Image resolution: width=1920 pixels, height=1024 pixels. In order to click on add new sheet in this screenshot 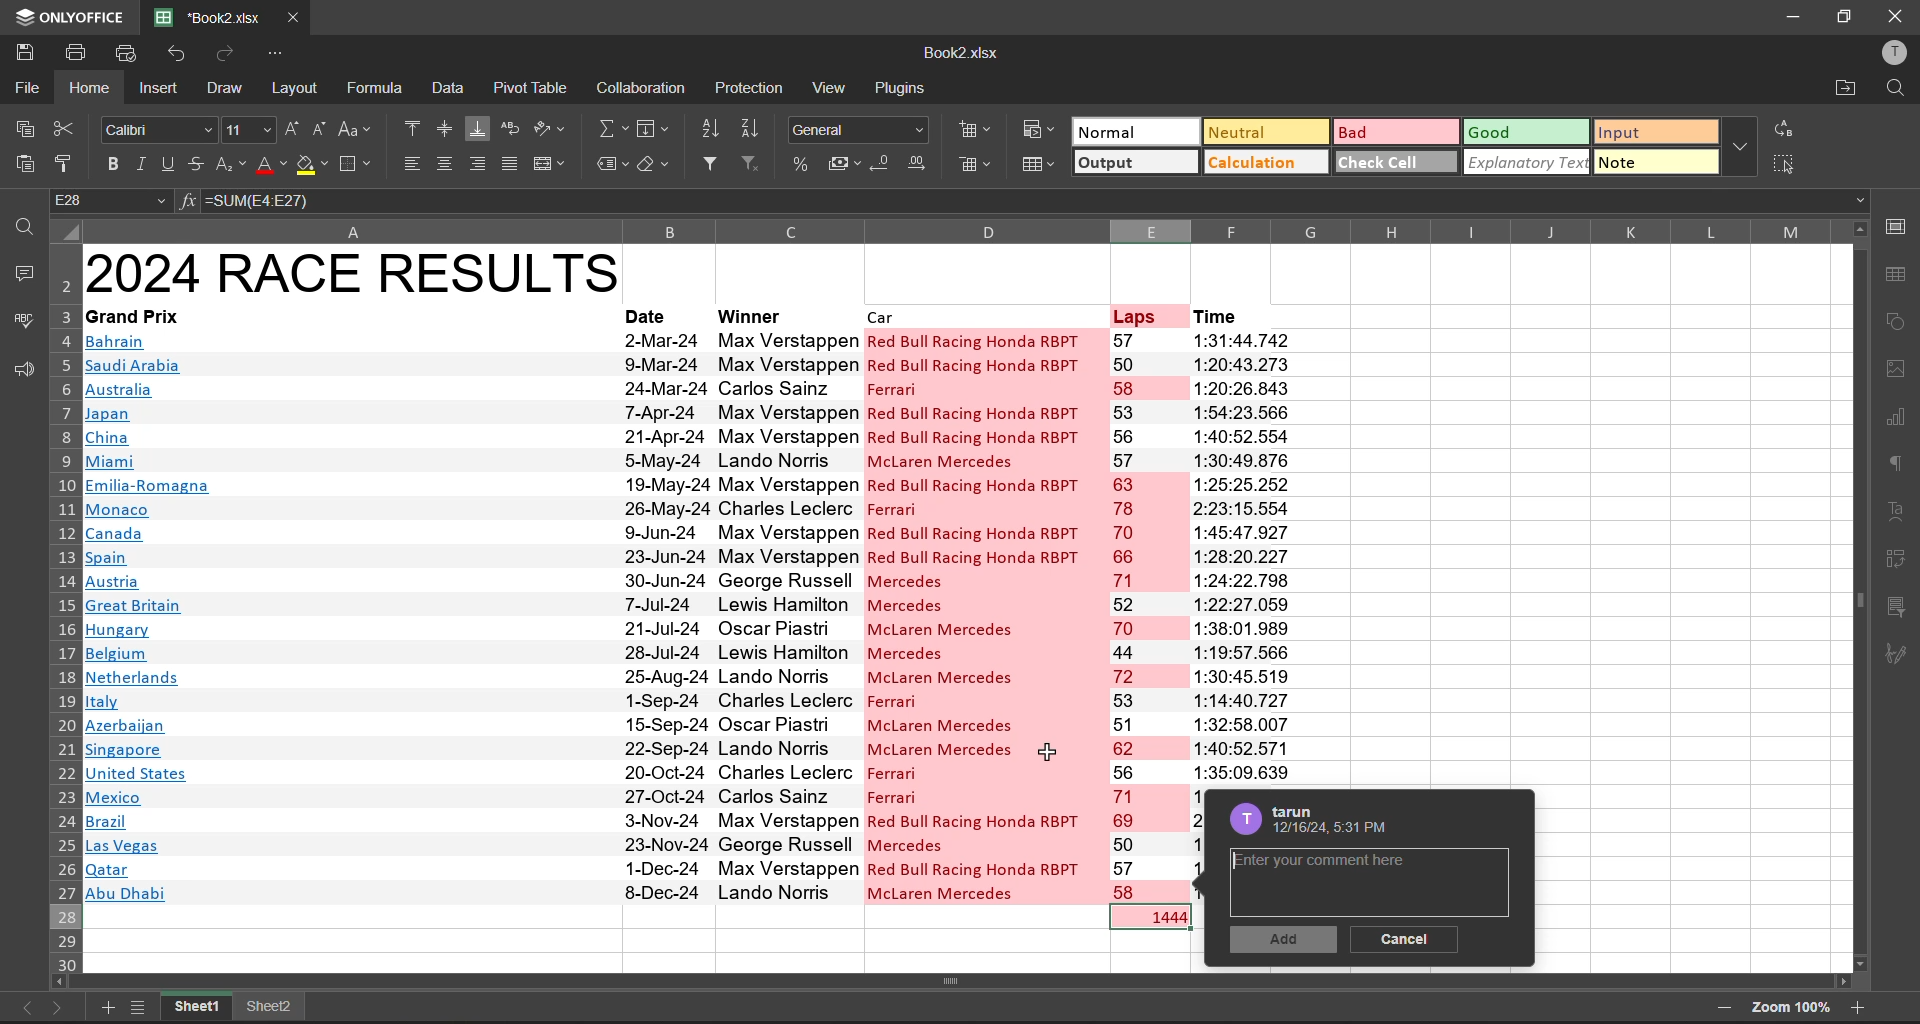, I will do `click(107, 1008)`.